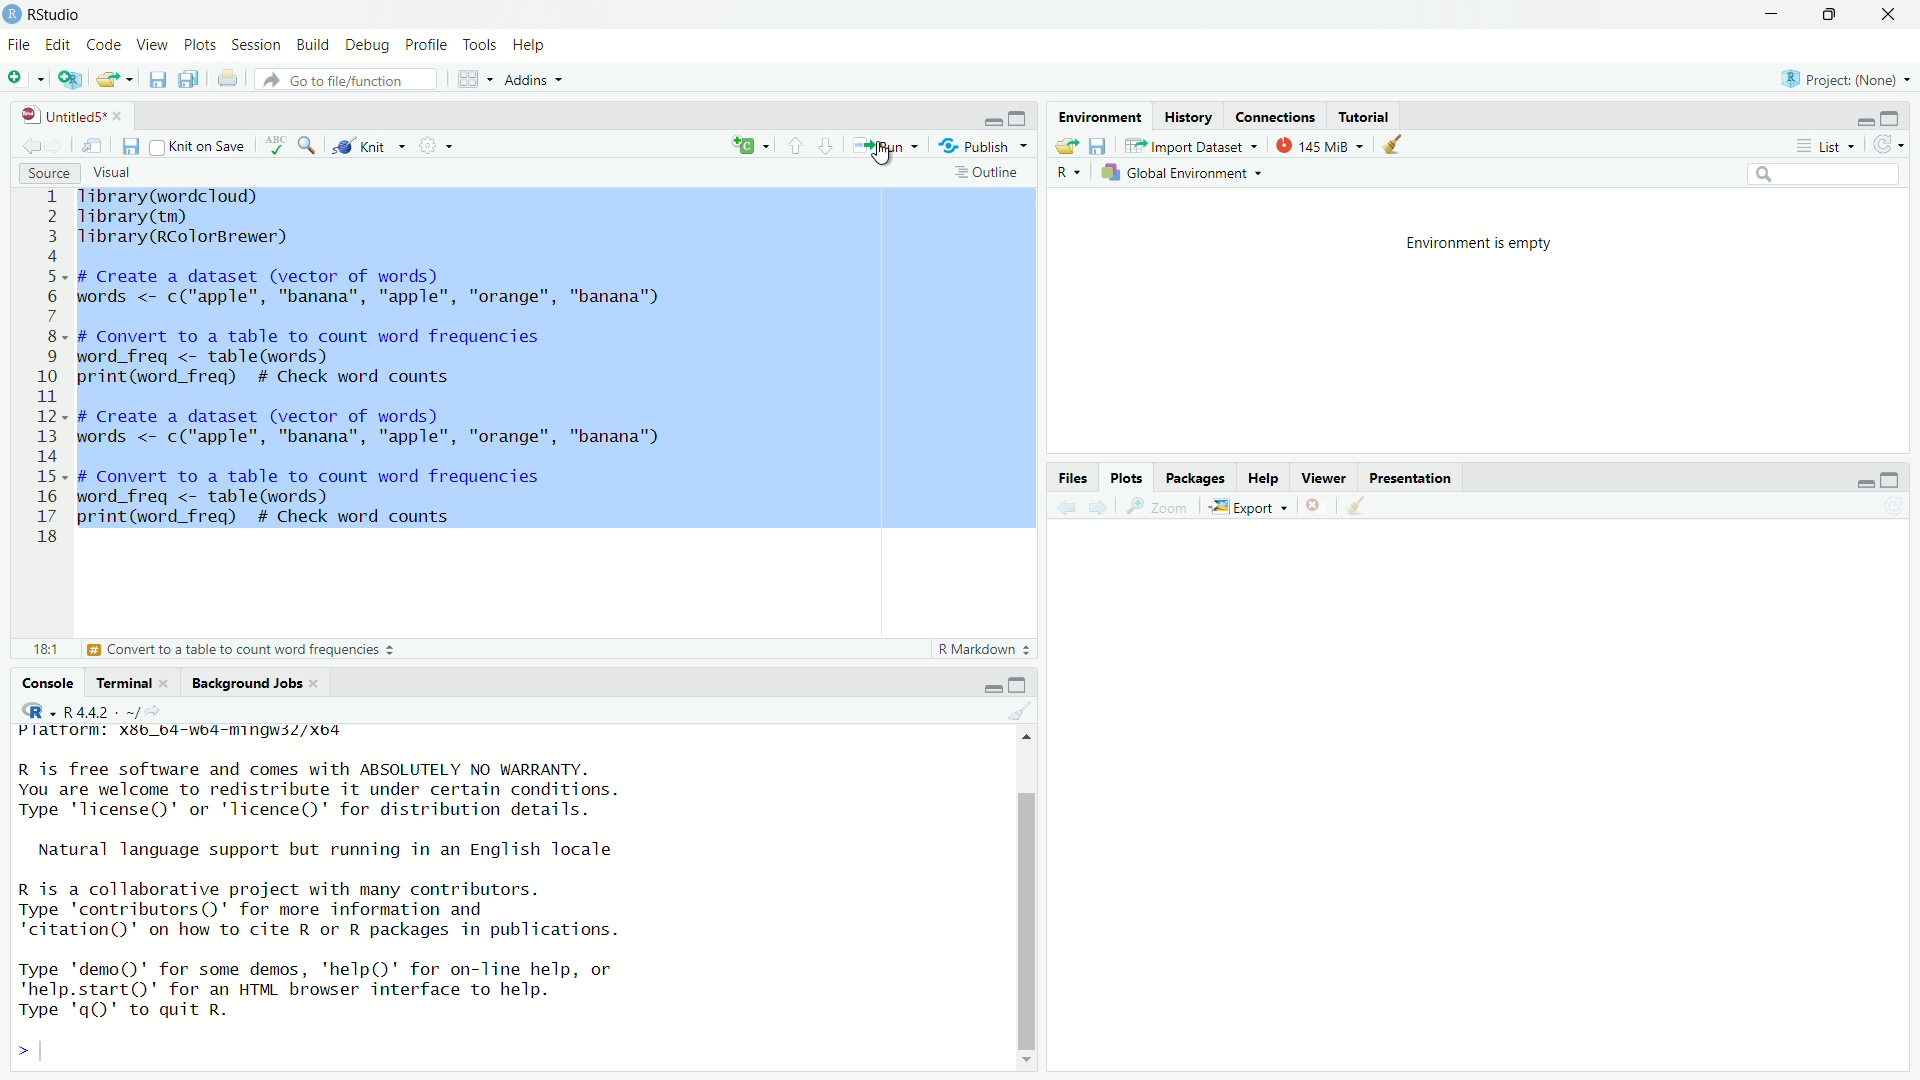 This screenshot has height=1080, width=1920. What do you see at coordinates (1080, 479) in the screenshot?
I see `Files` at bounding box center [1080, 479].